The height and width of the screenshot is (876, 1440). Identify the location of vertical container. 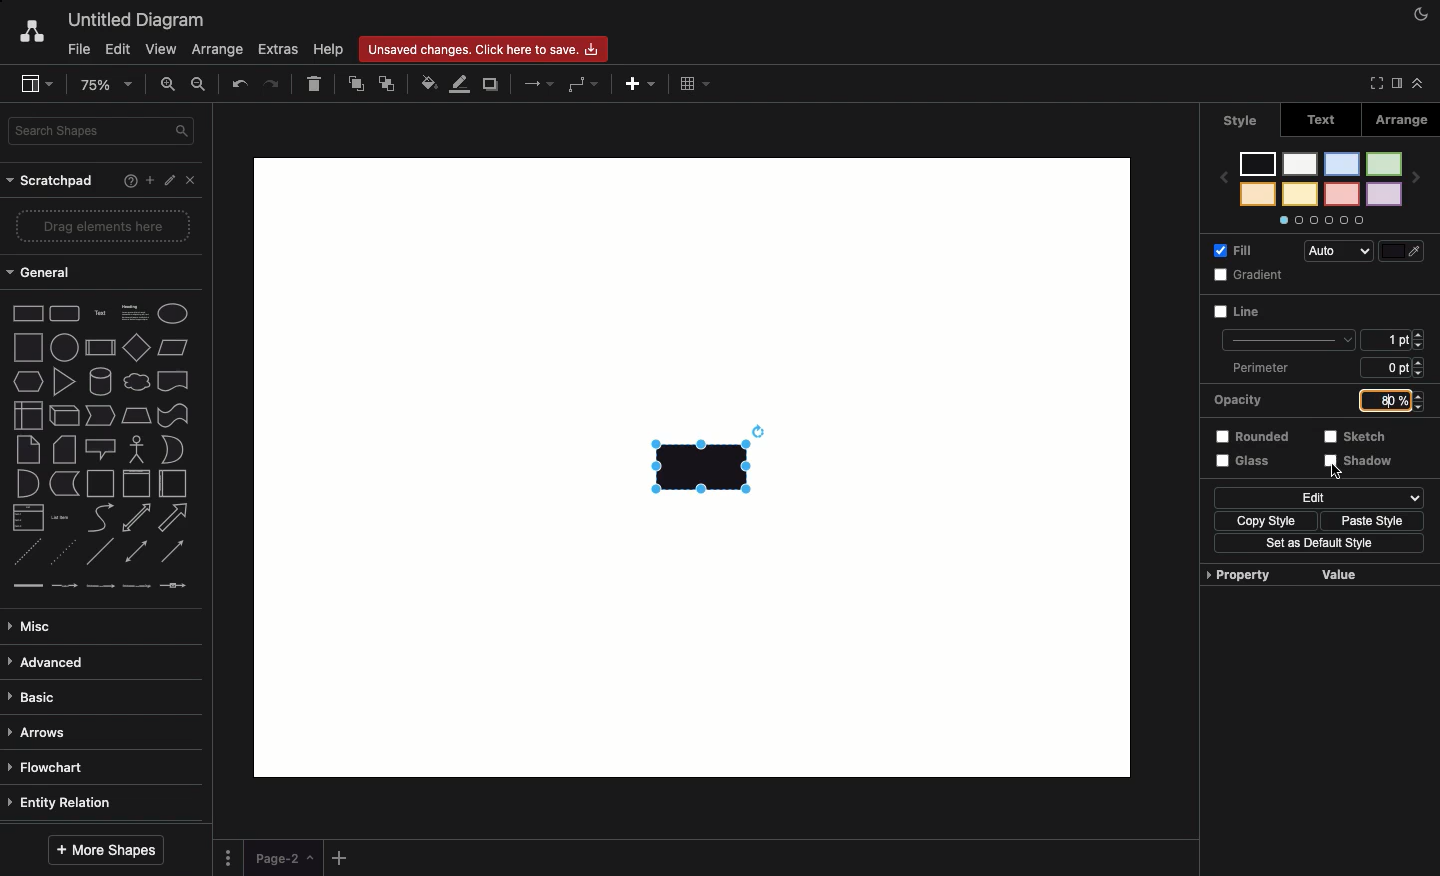
(135, 485).